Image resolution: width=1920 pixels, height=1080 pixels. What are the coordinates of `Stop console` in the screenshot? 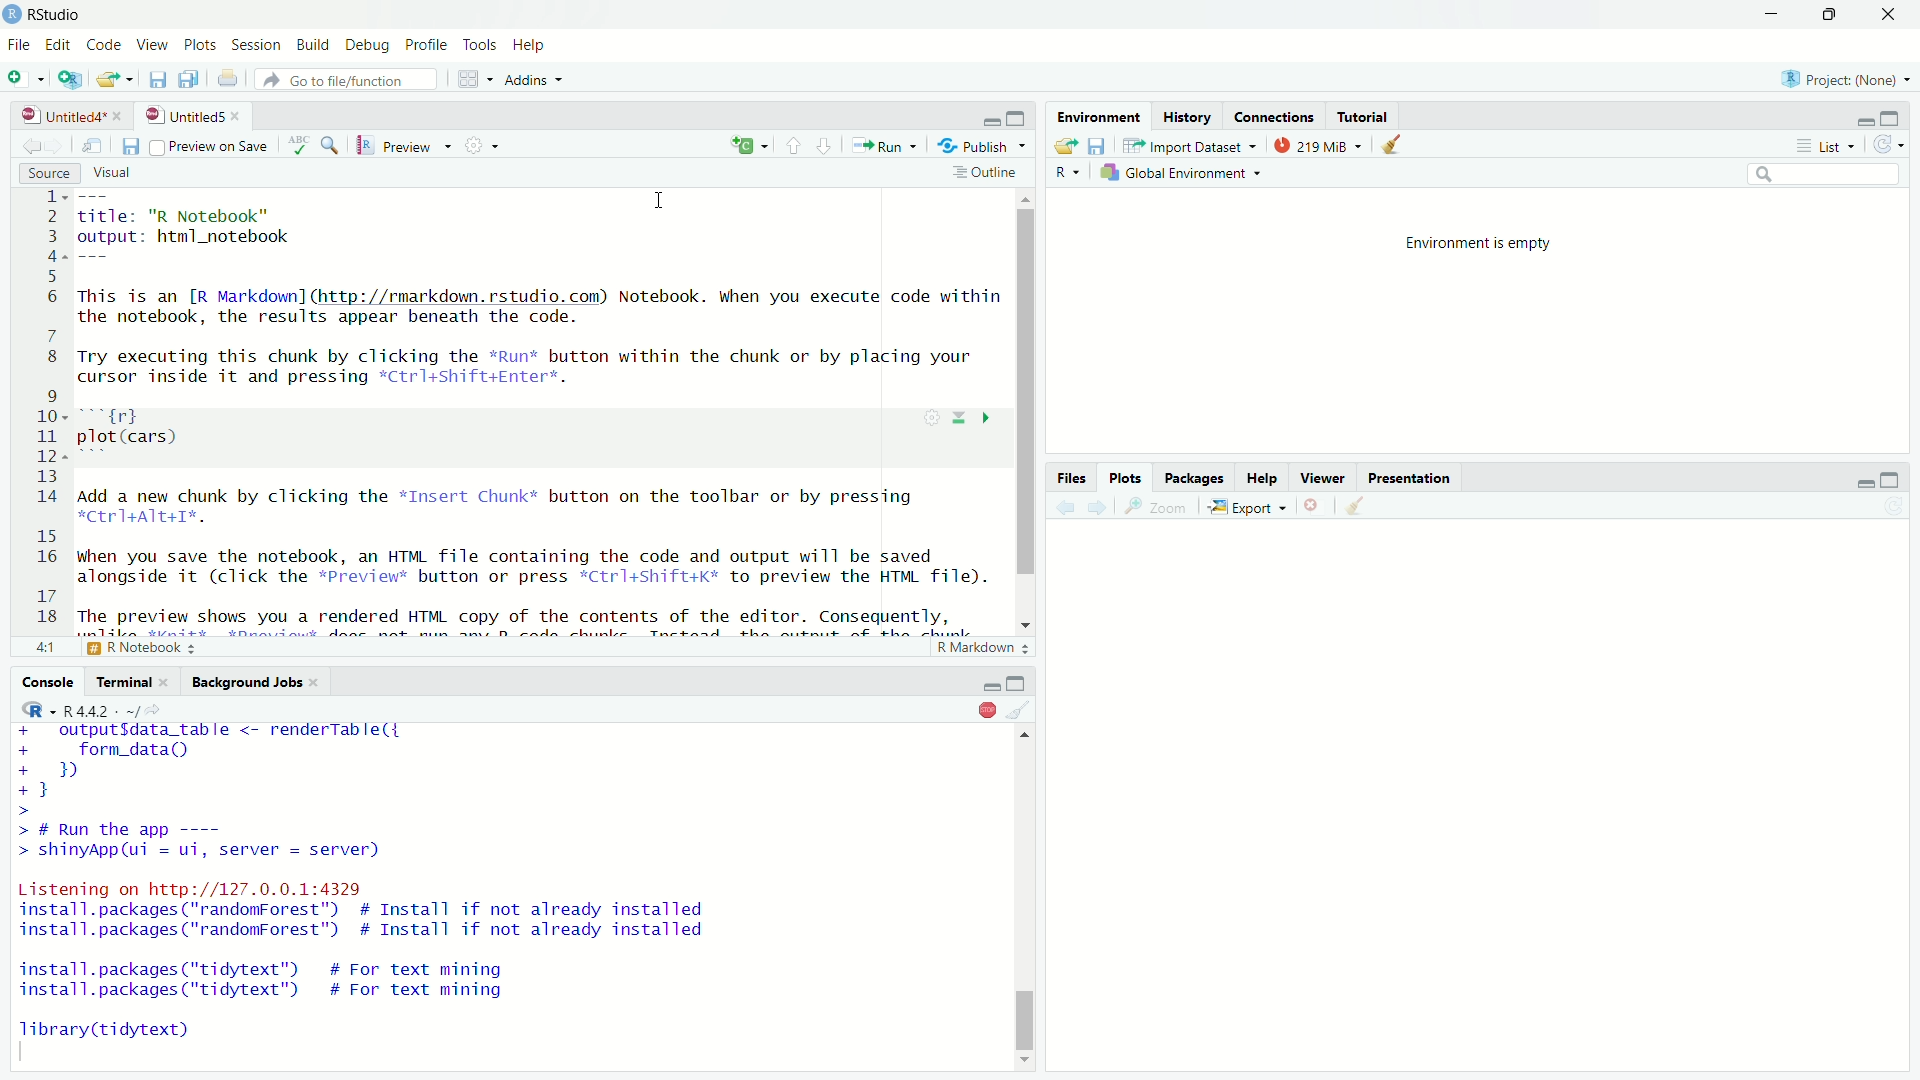 It's located at (986, 709).